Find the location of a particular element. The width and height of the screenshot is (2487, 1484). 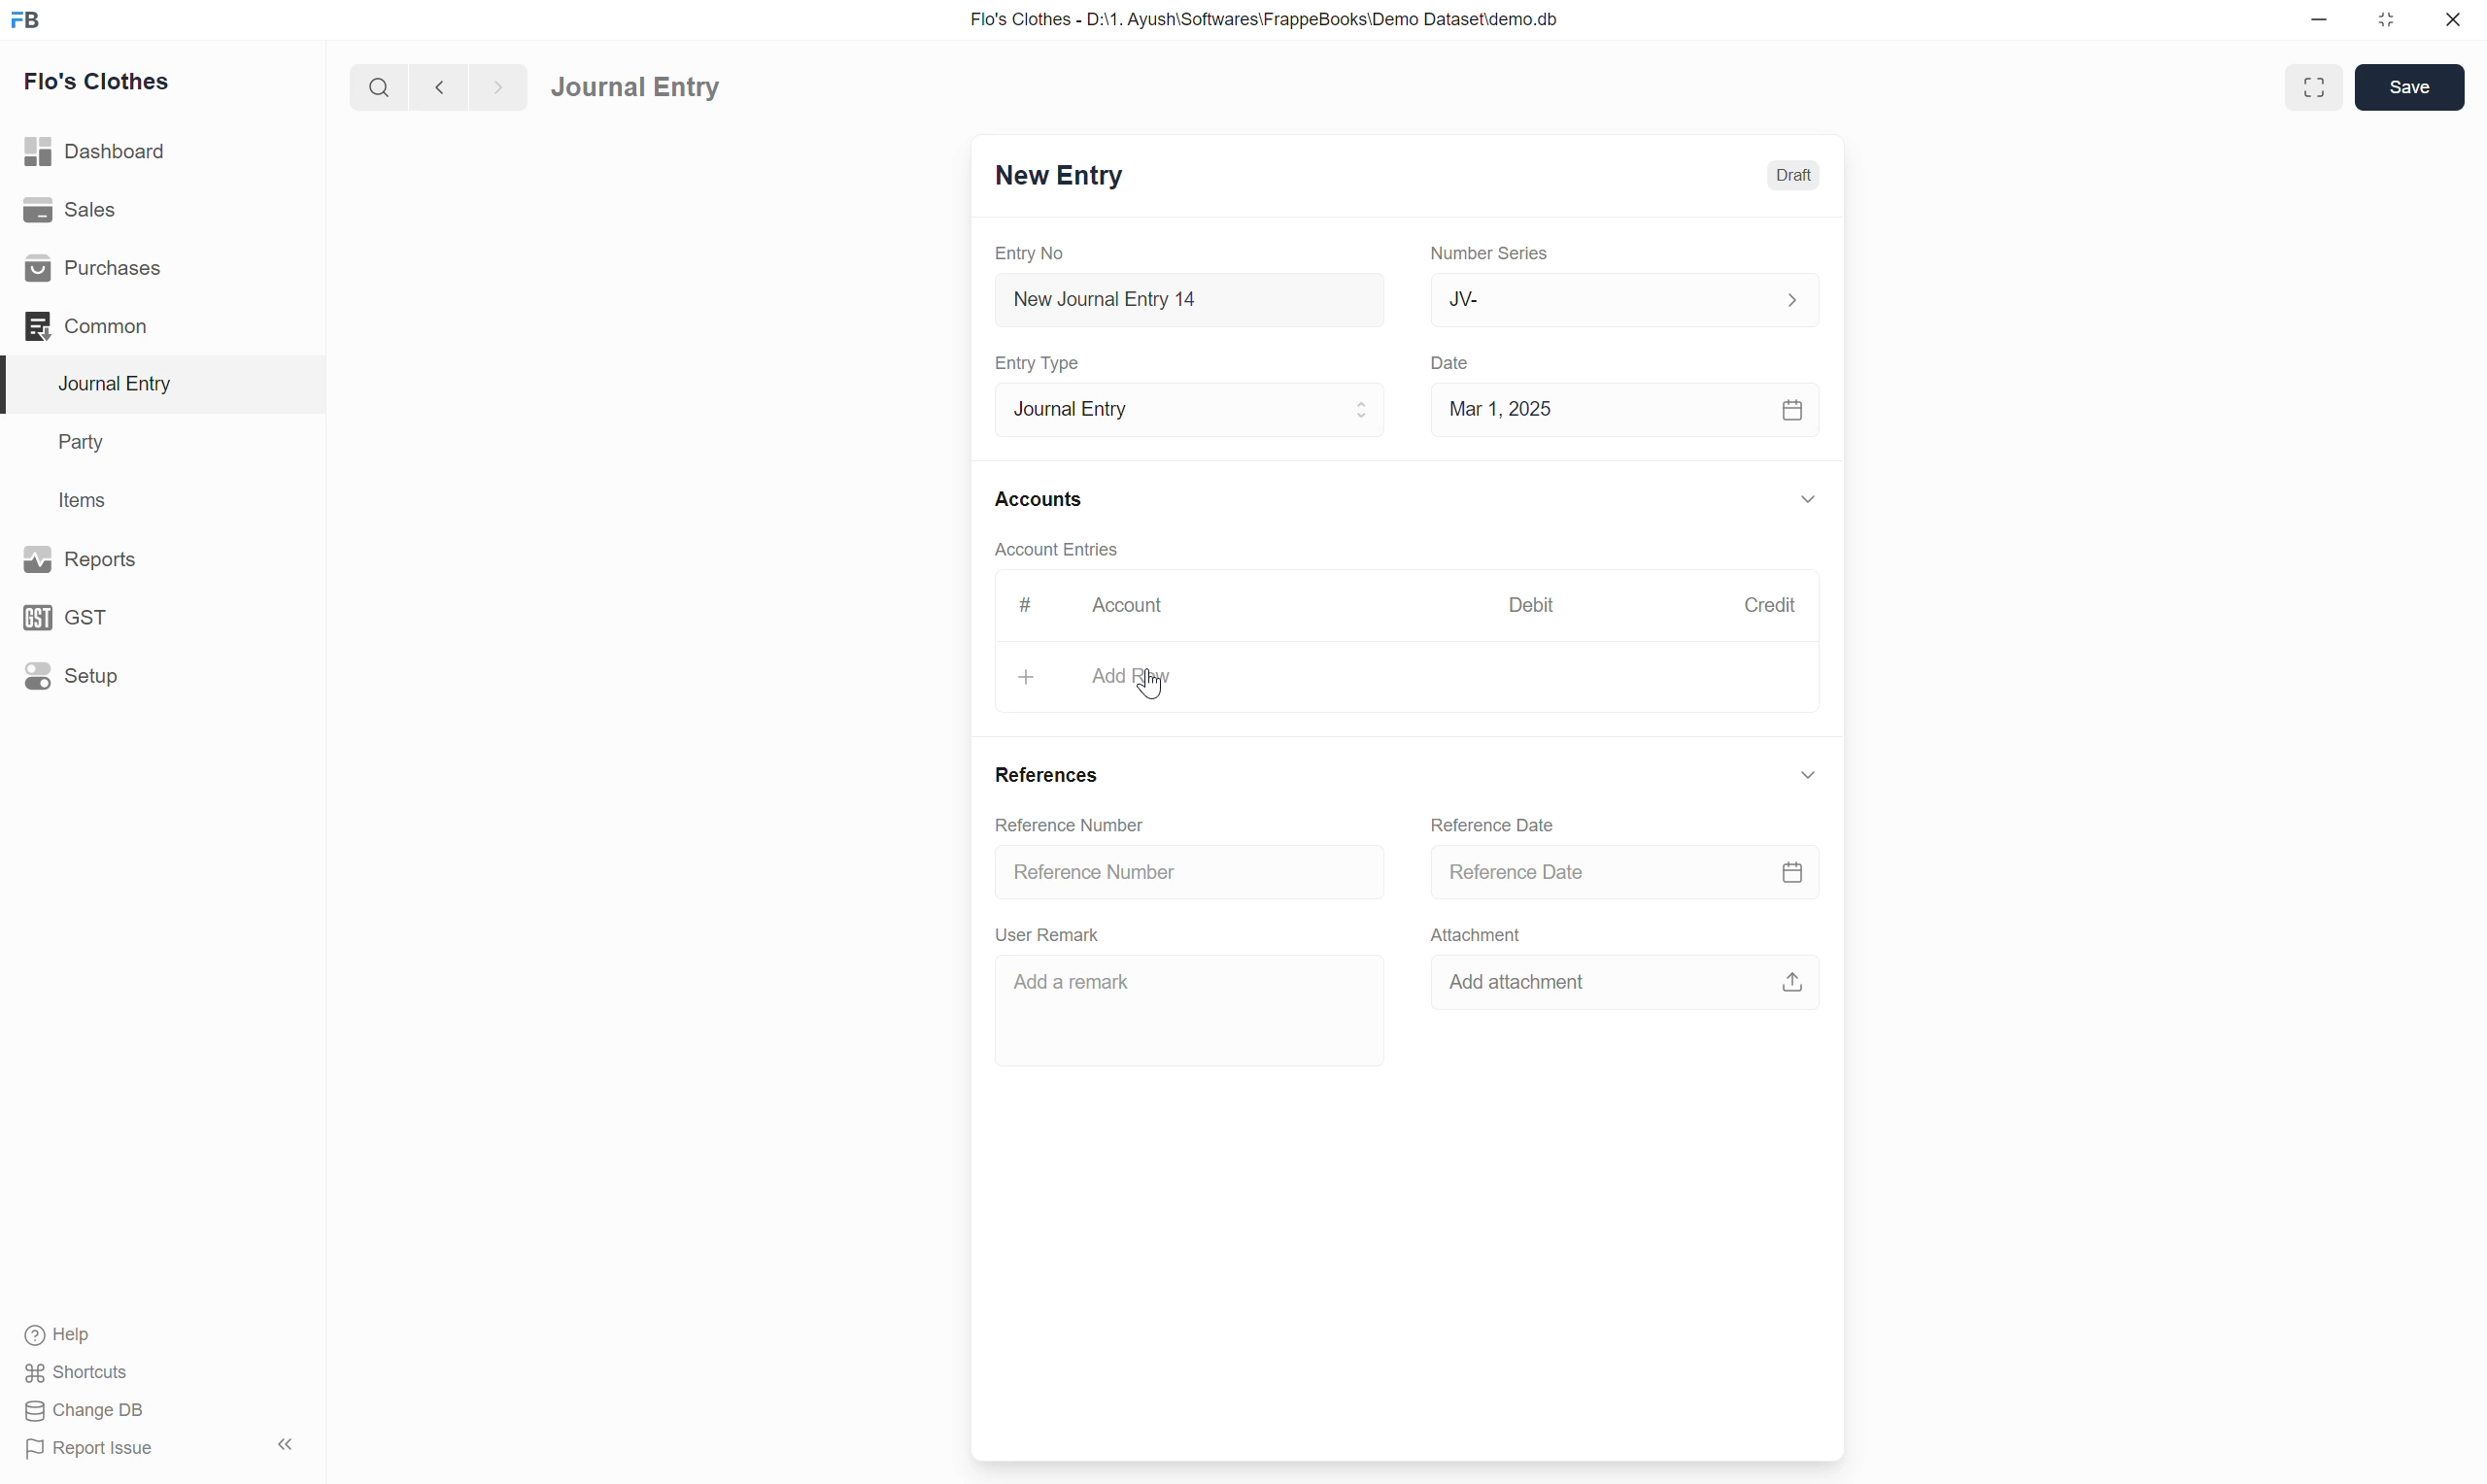

Shortcuts is located at coordinates (84, 1373).